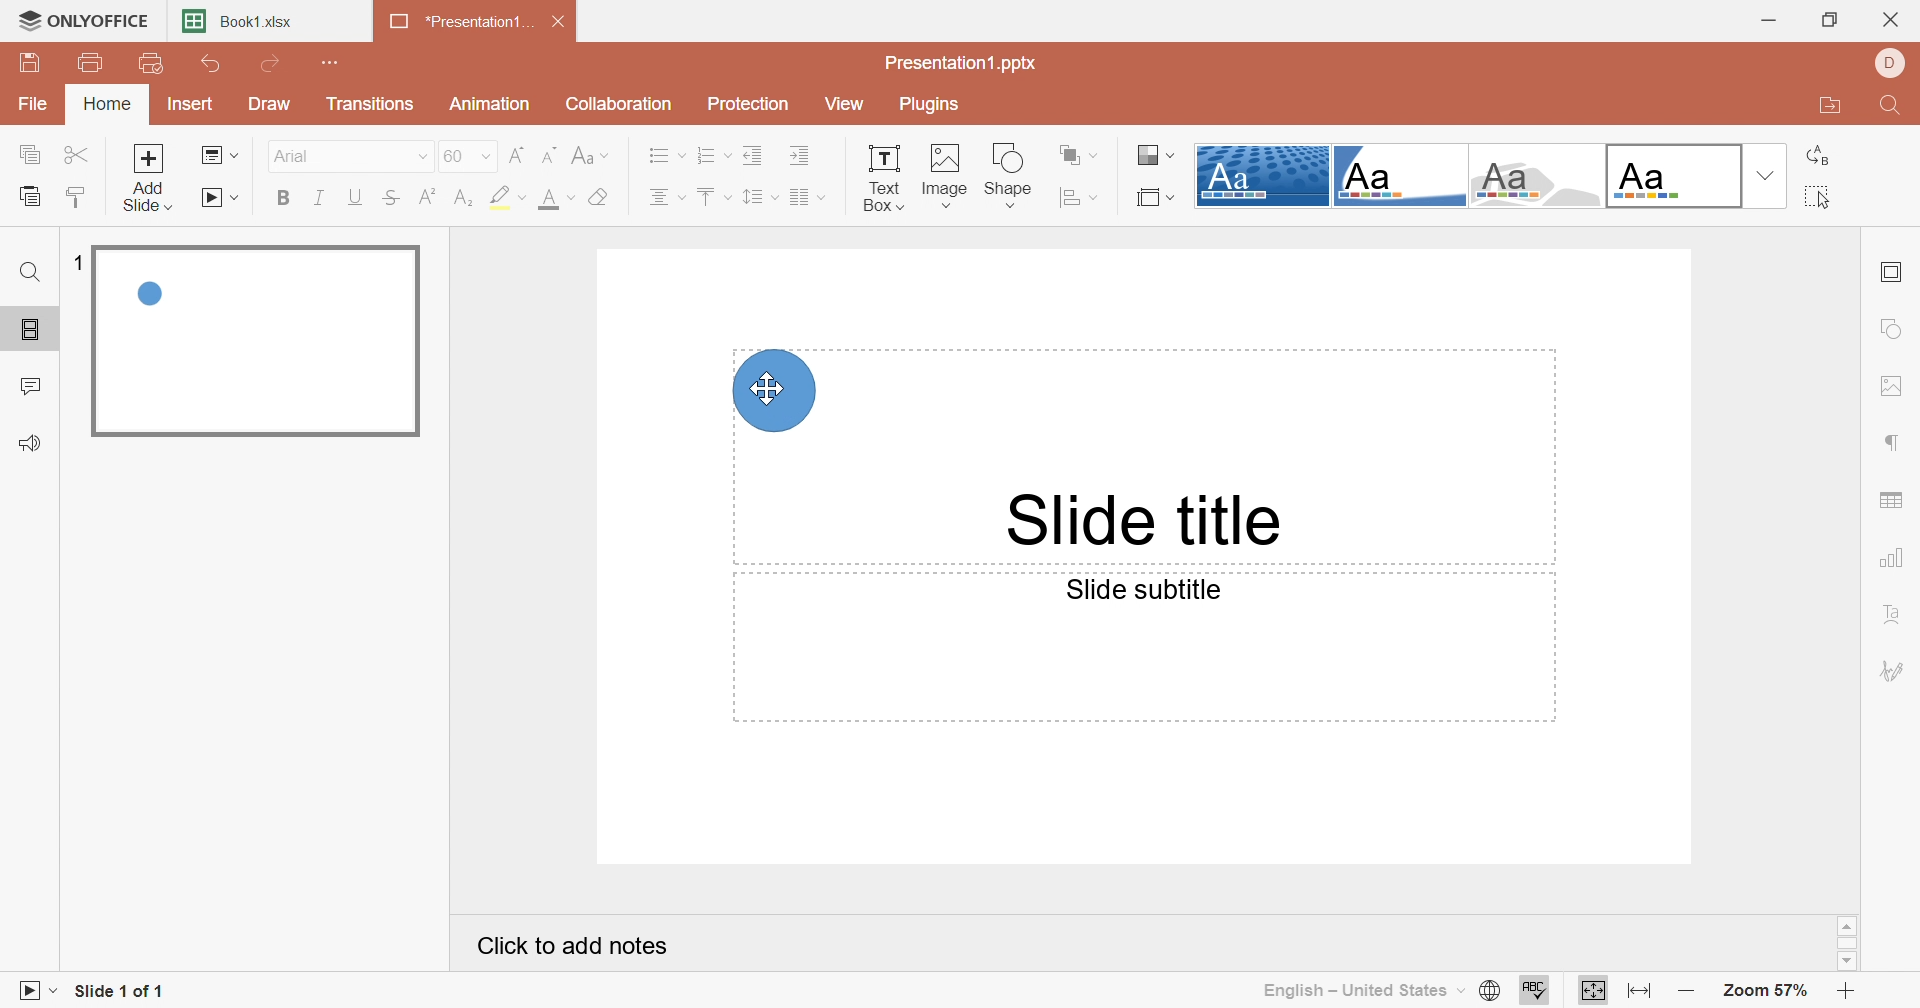 The width and height of the screenshot is (1920, 1008). I want to click on Spell checking, so click(1536, 991).